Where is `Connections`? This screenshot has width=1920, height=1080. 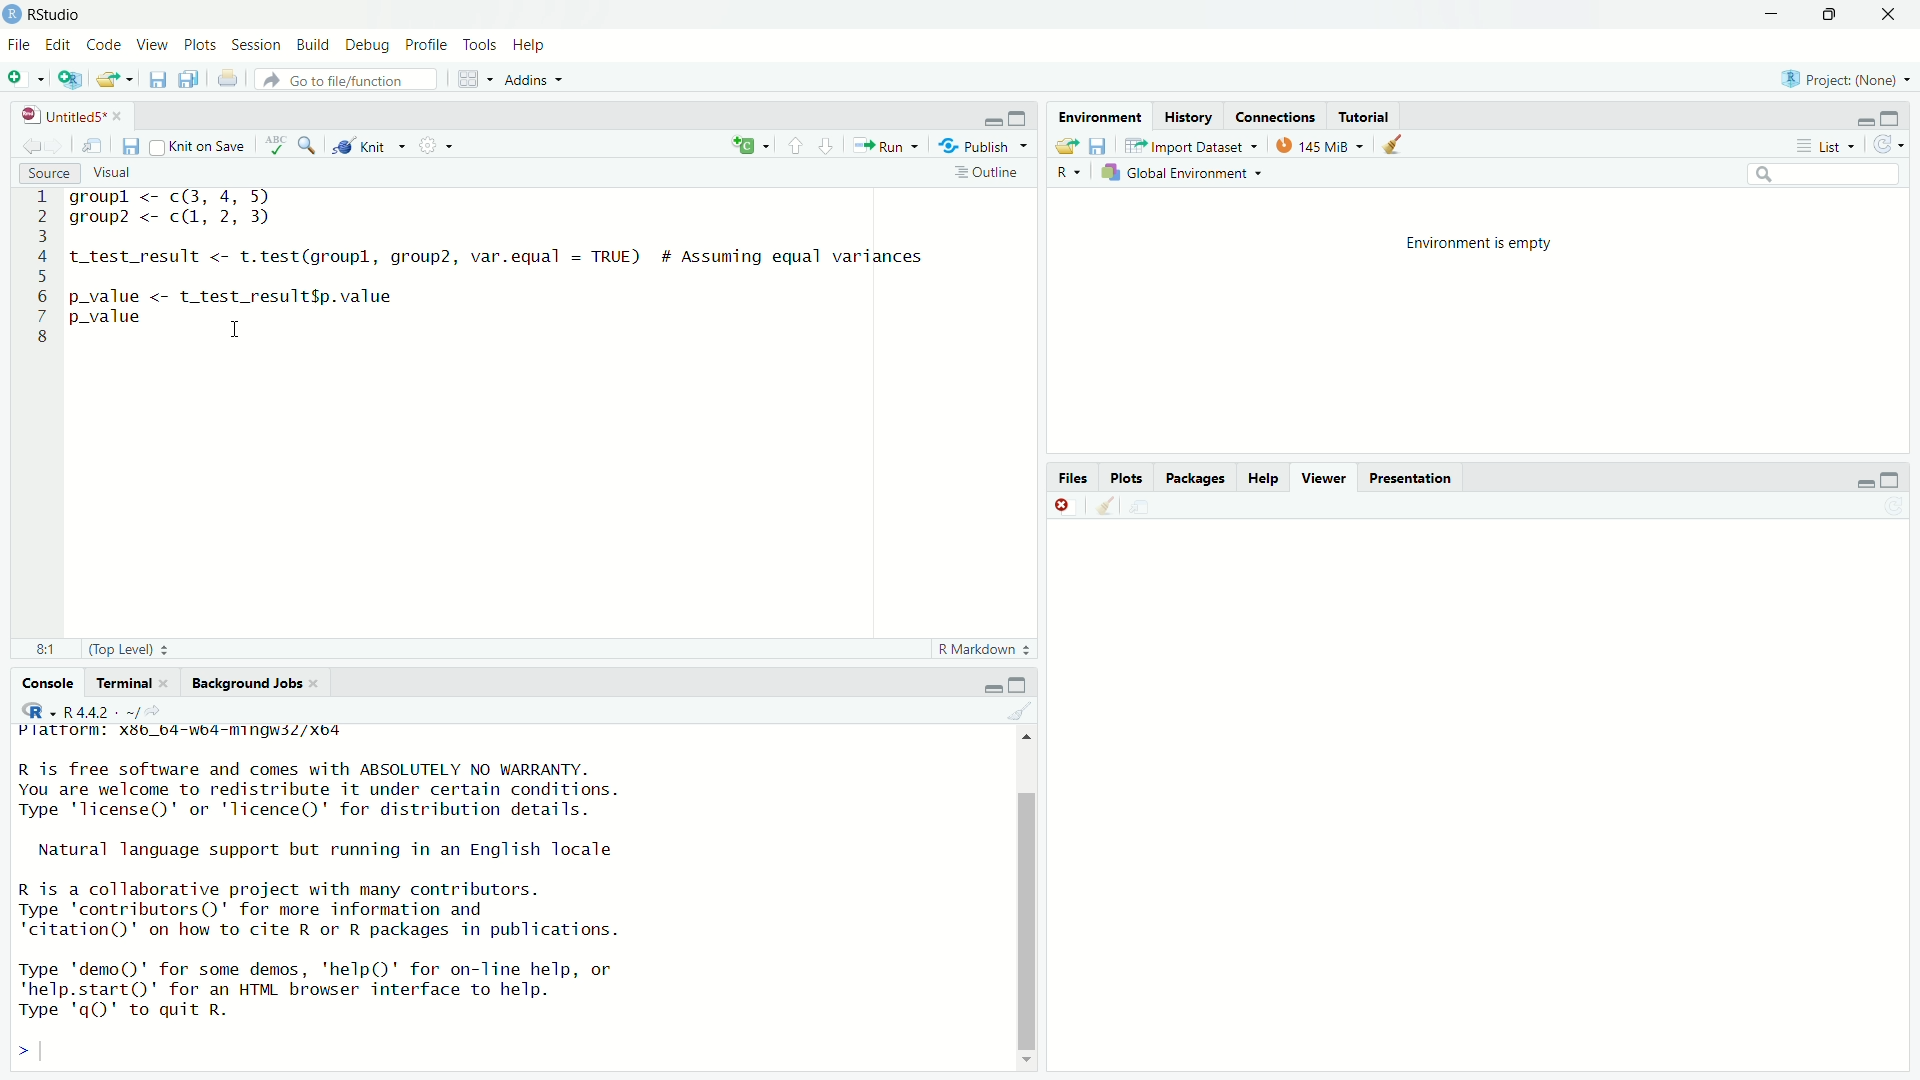
Connections is located at coordinates (1275, 116).